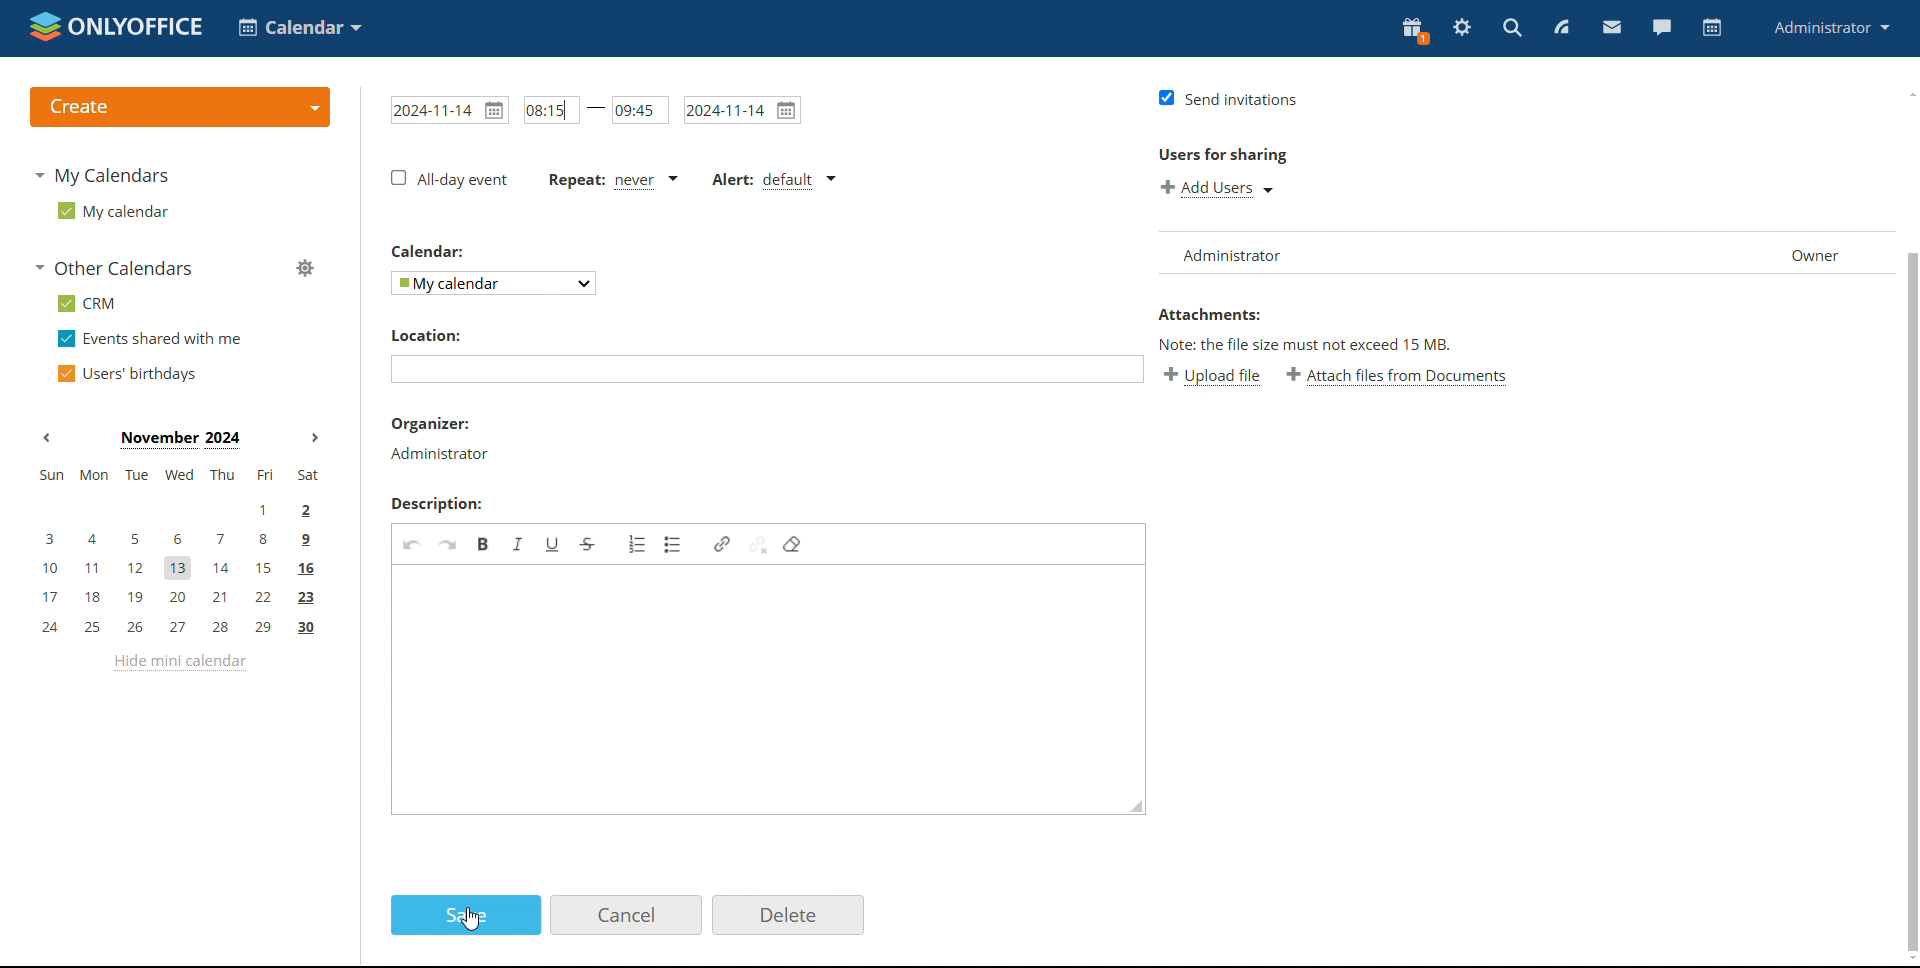  I want to click on Underline, so click(554, 544).